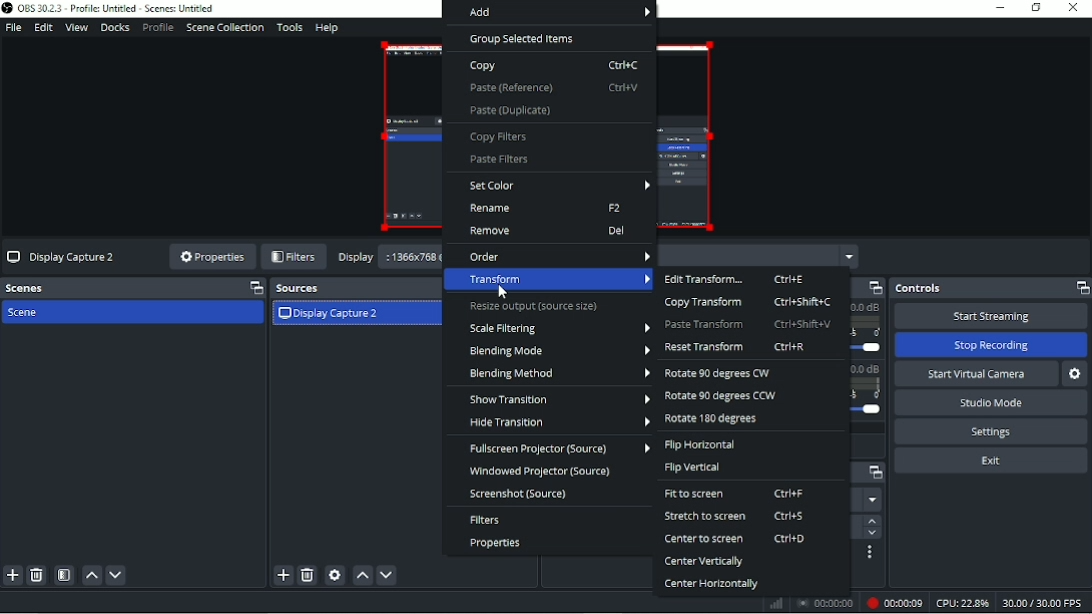 This screenshot has height=614, width=1092. I want to click on Center horizontally, so click(711, 584).